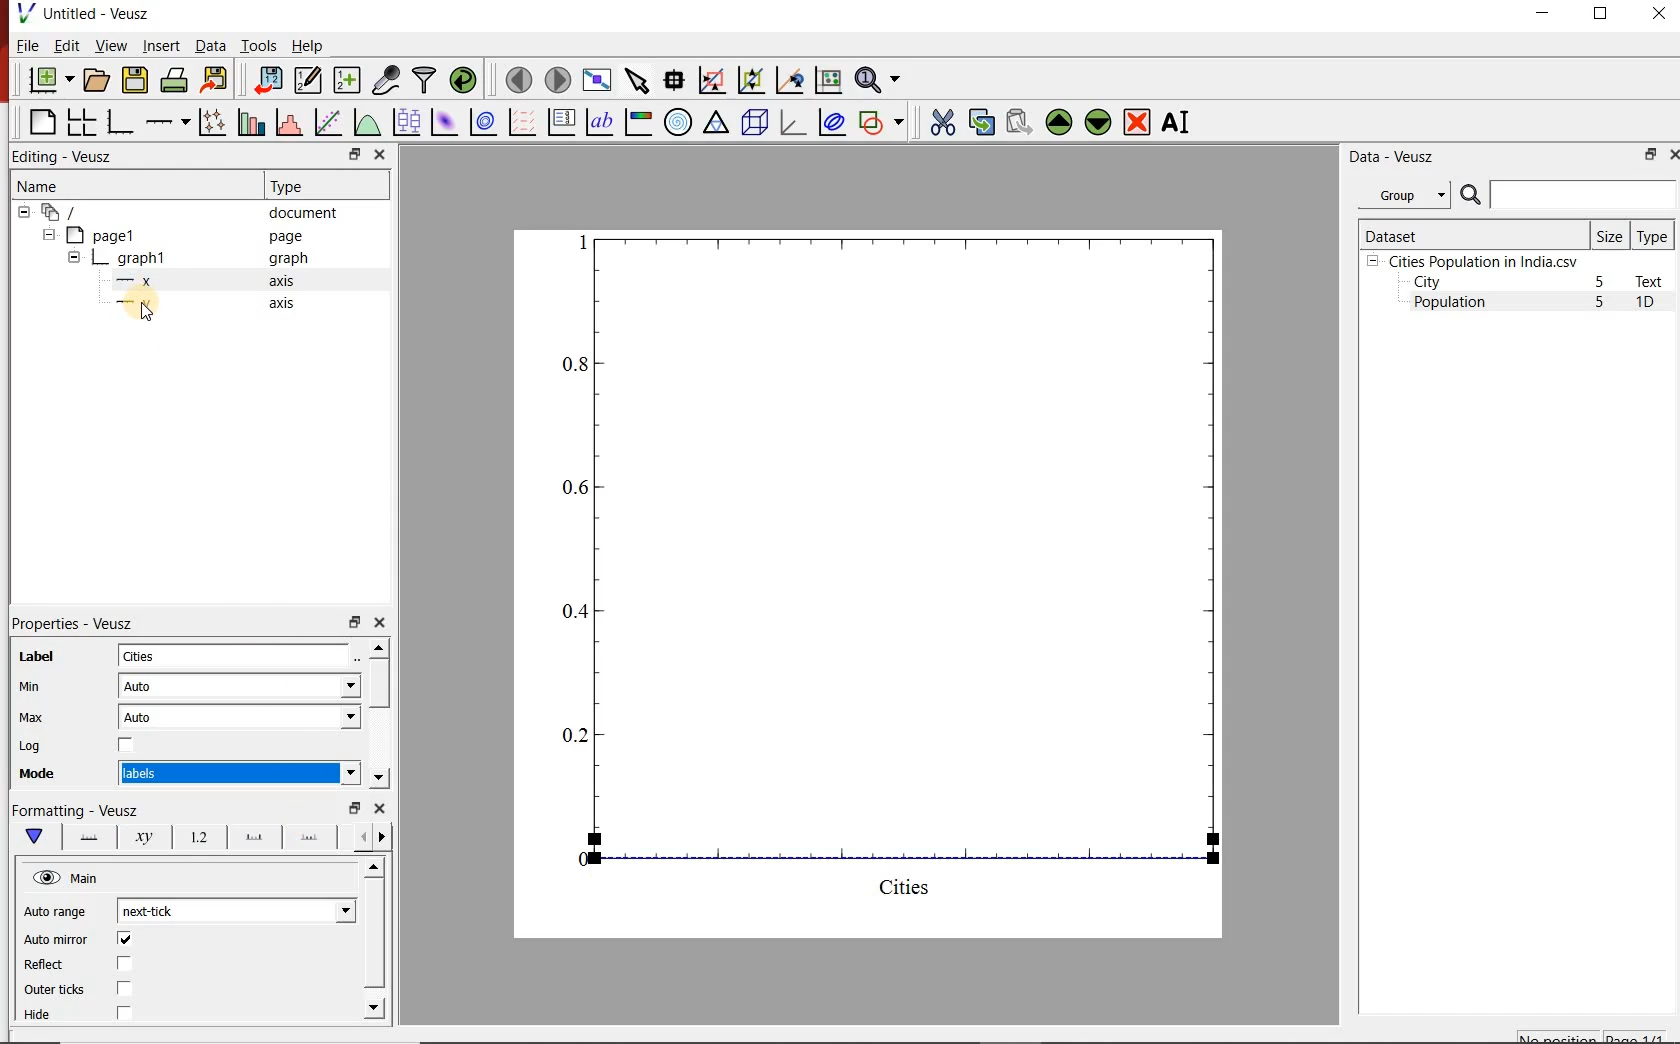  I want to click on scrollbar, so click(379, 714).